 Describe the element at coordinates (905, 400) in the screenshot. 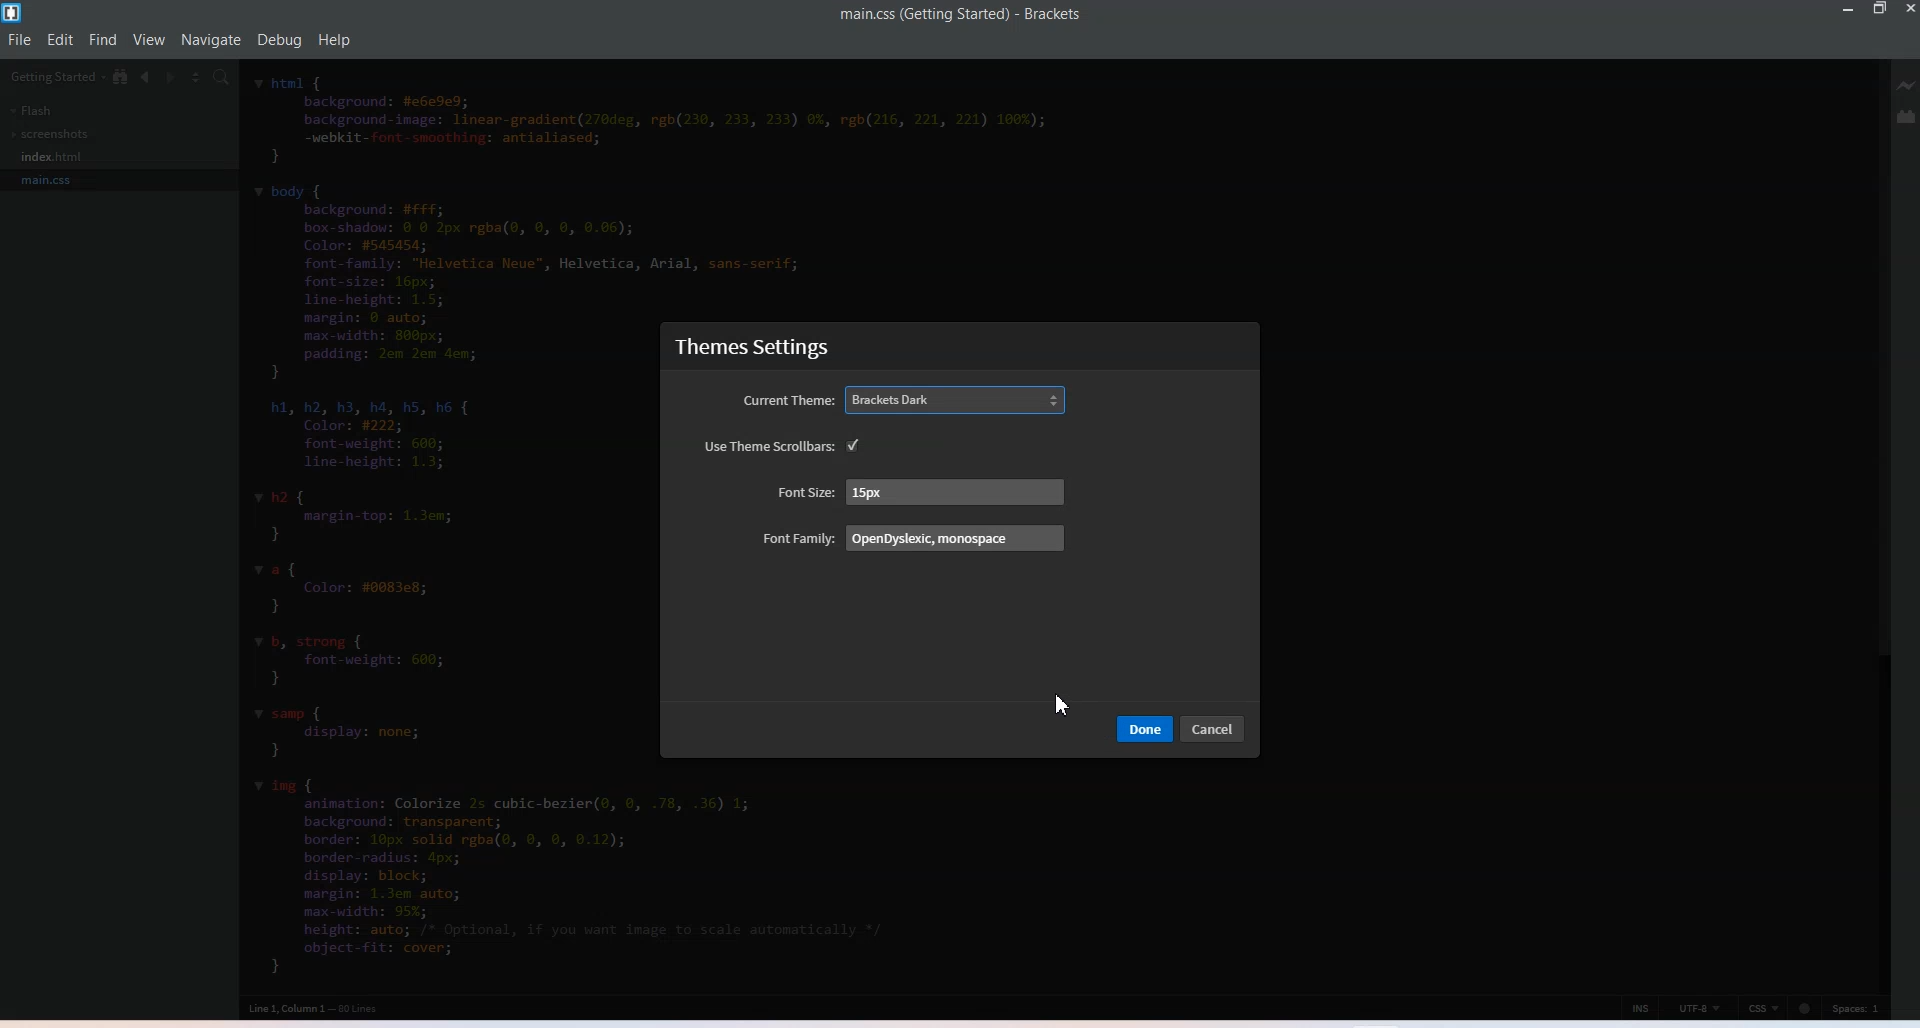

I see `Current Theme` at that location.